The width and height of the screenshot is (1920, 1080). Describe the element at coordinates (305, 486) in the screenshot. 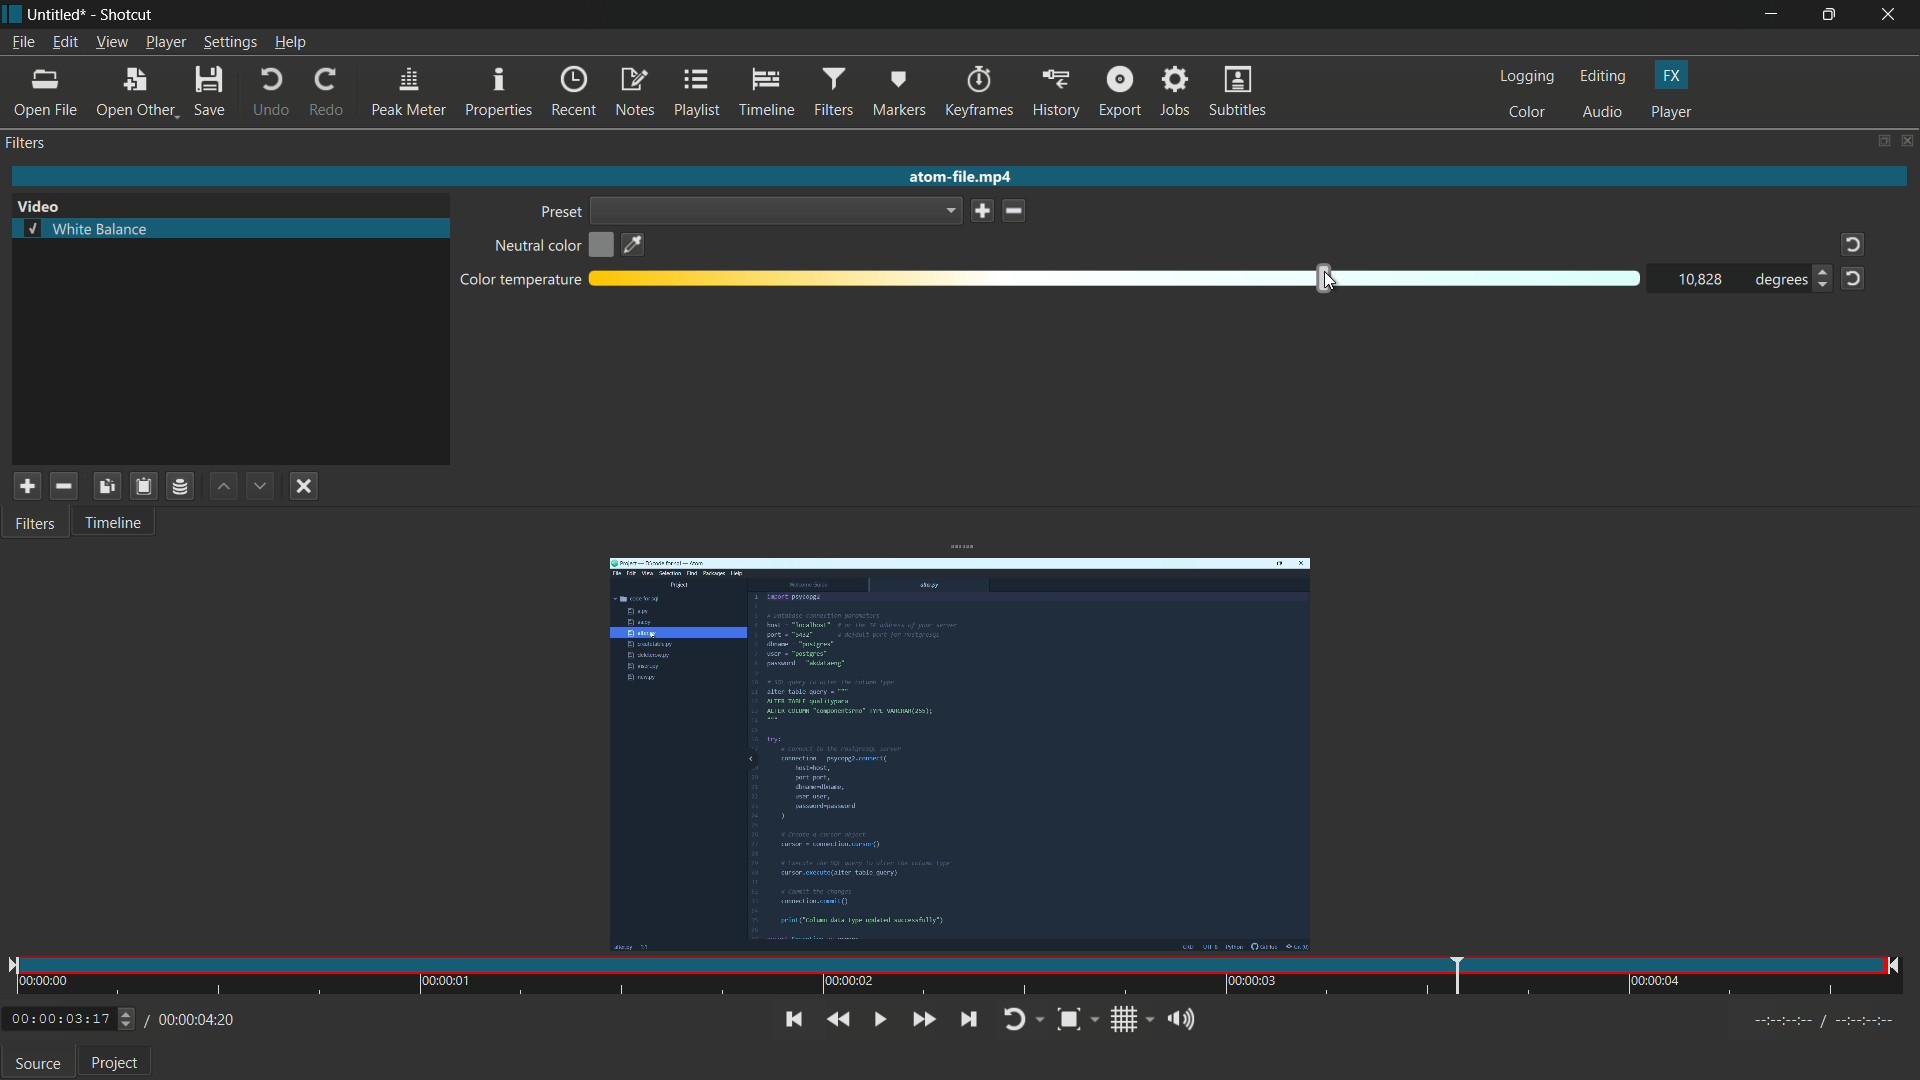

I see `deselect filter` at that location.